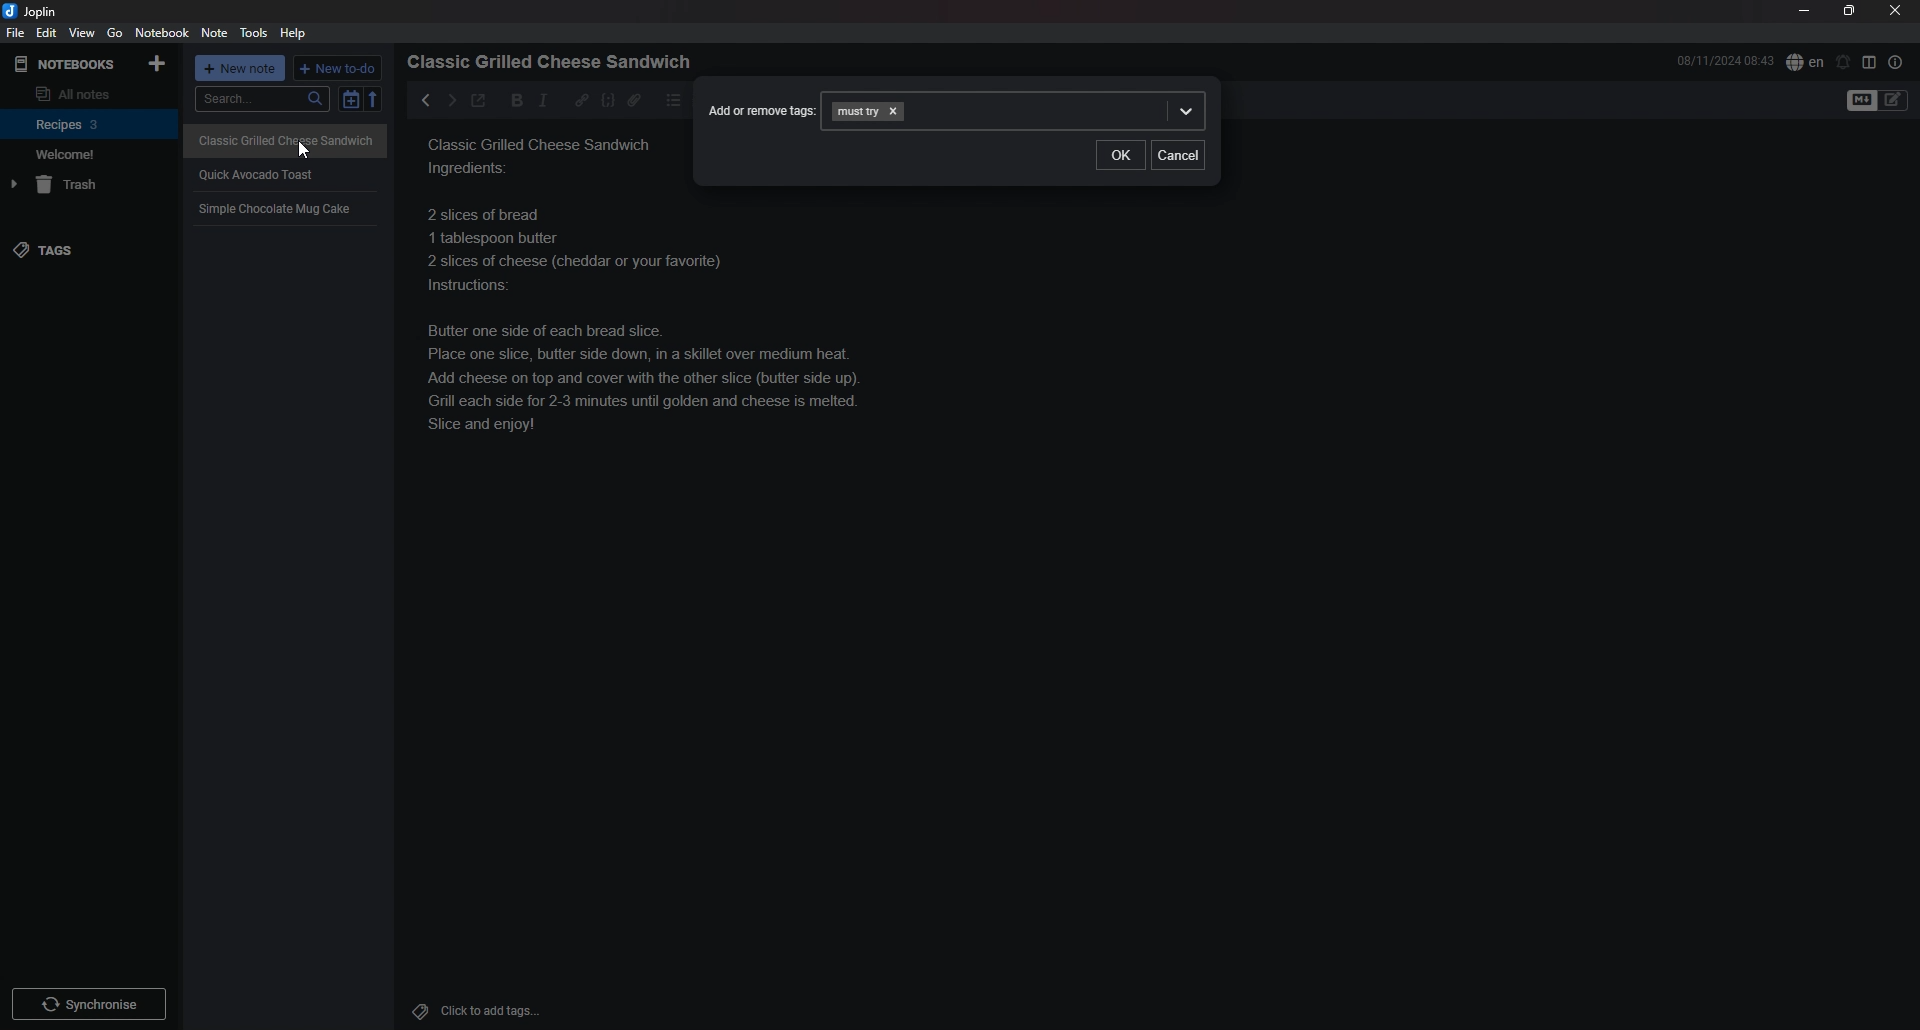 This screenshot has width=1920, height=1030. What do you see at coordinates (1805, 61) in the screenshot?
I see `spell check` at bounding box center [1805, 61].